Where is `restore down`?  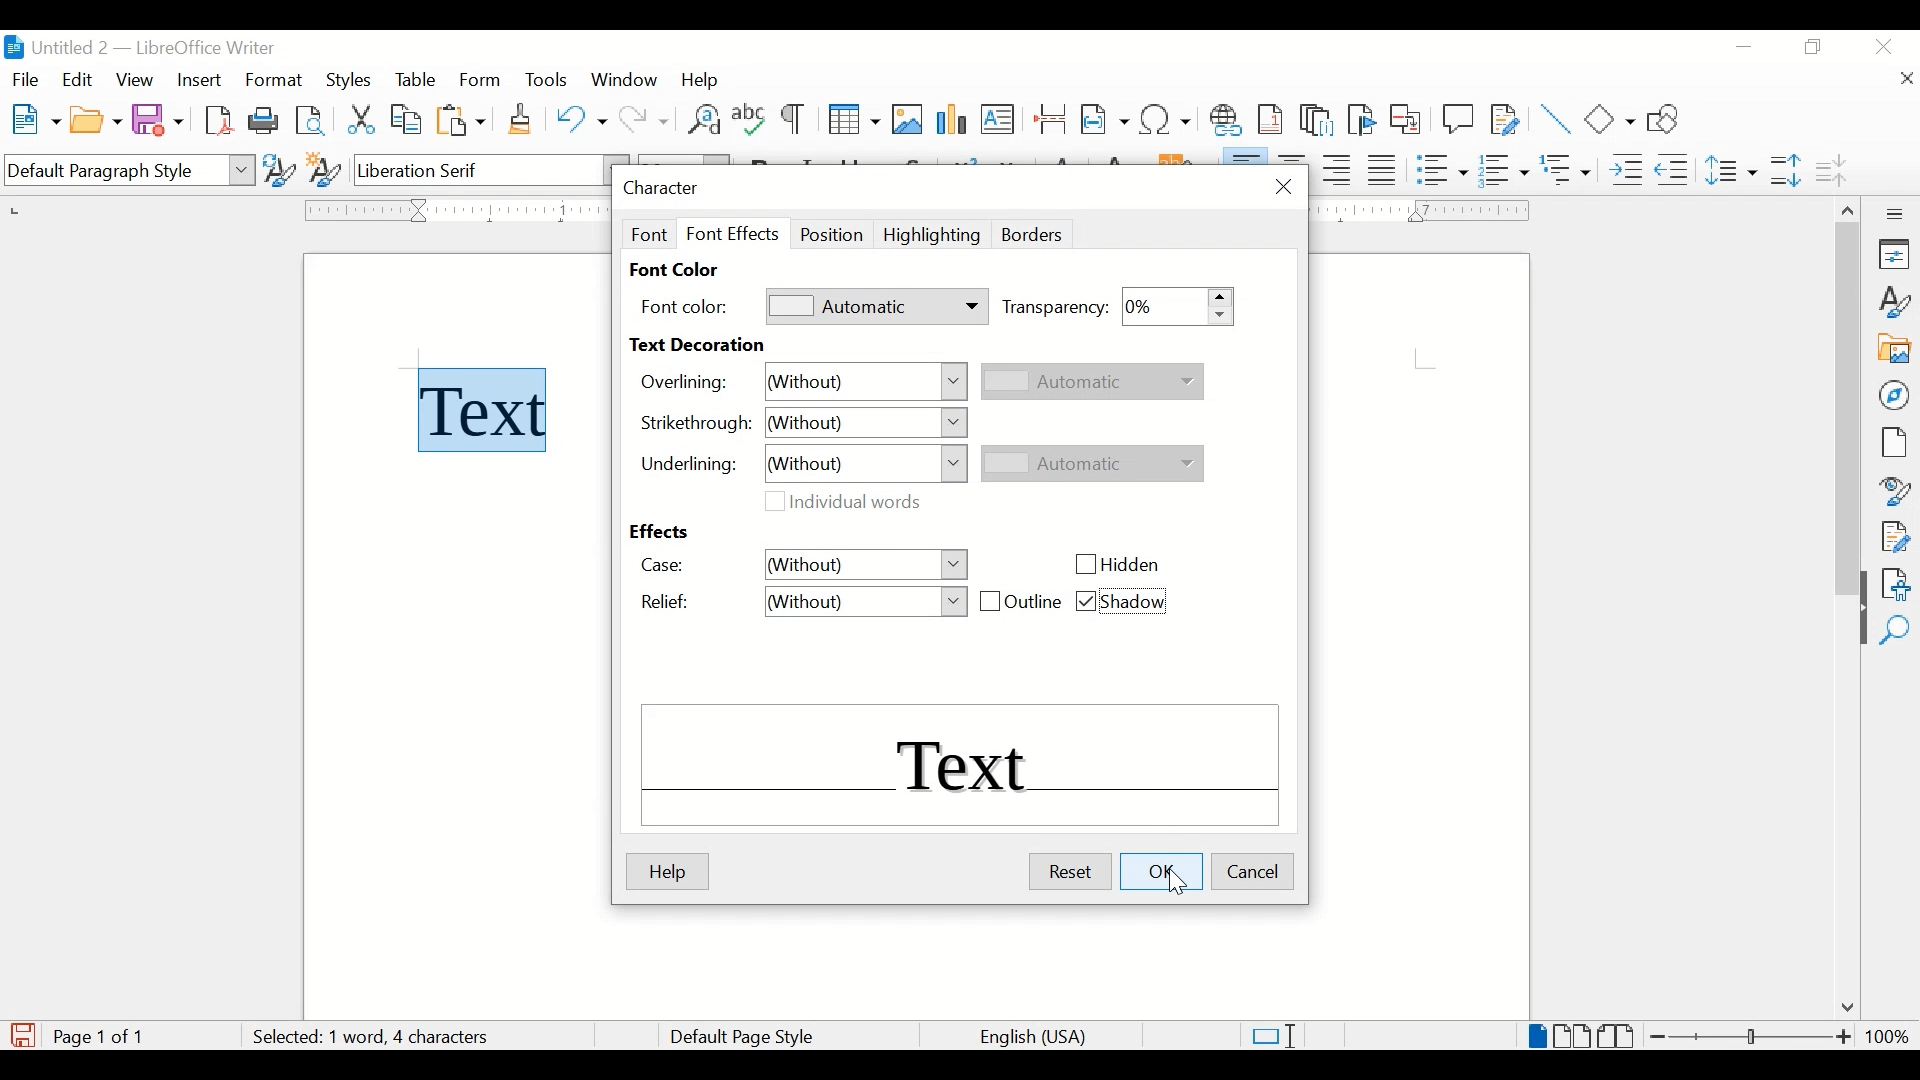
restore down is located at coordinates (1814, 47).